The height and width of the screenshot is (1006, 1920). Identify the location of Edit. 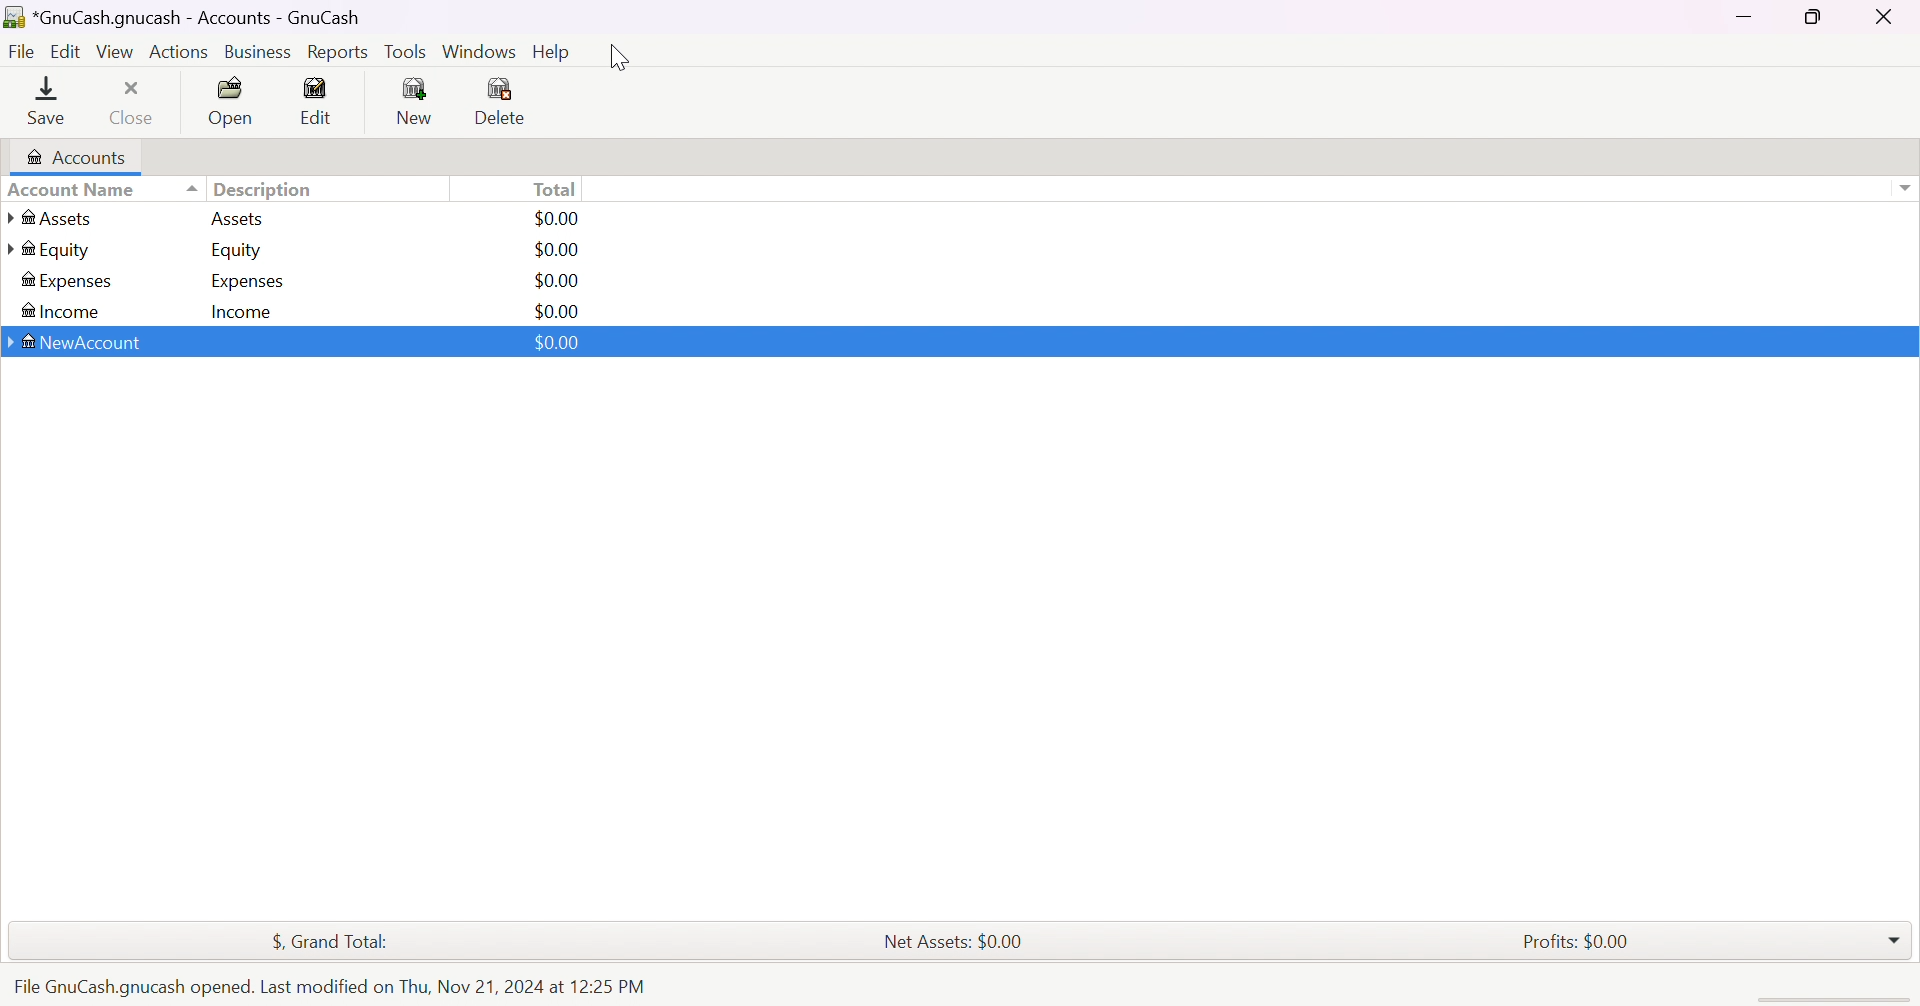
(316, 102).